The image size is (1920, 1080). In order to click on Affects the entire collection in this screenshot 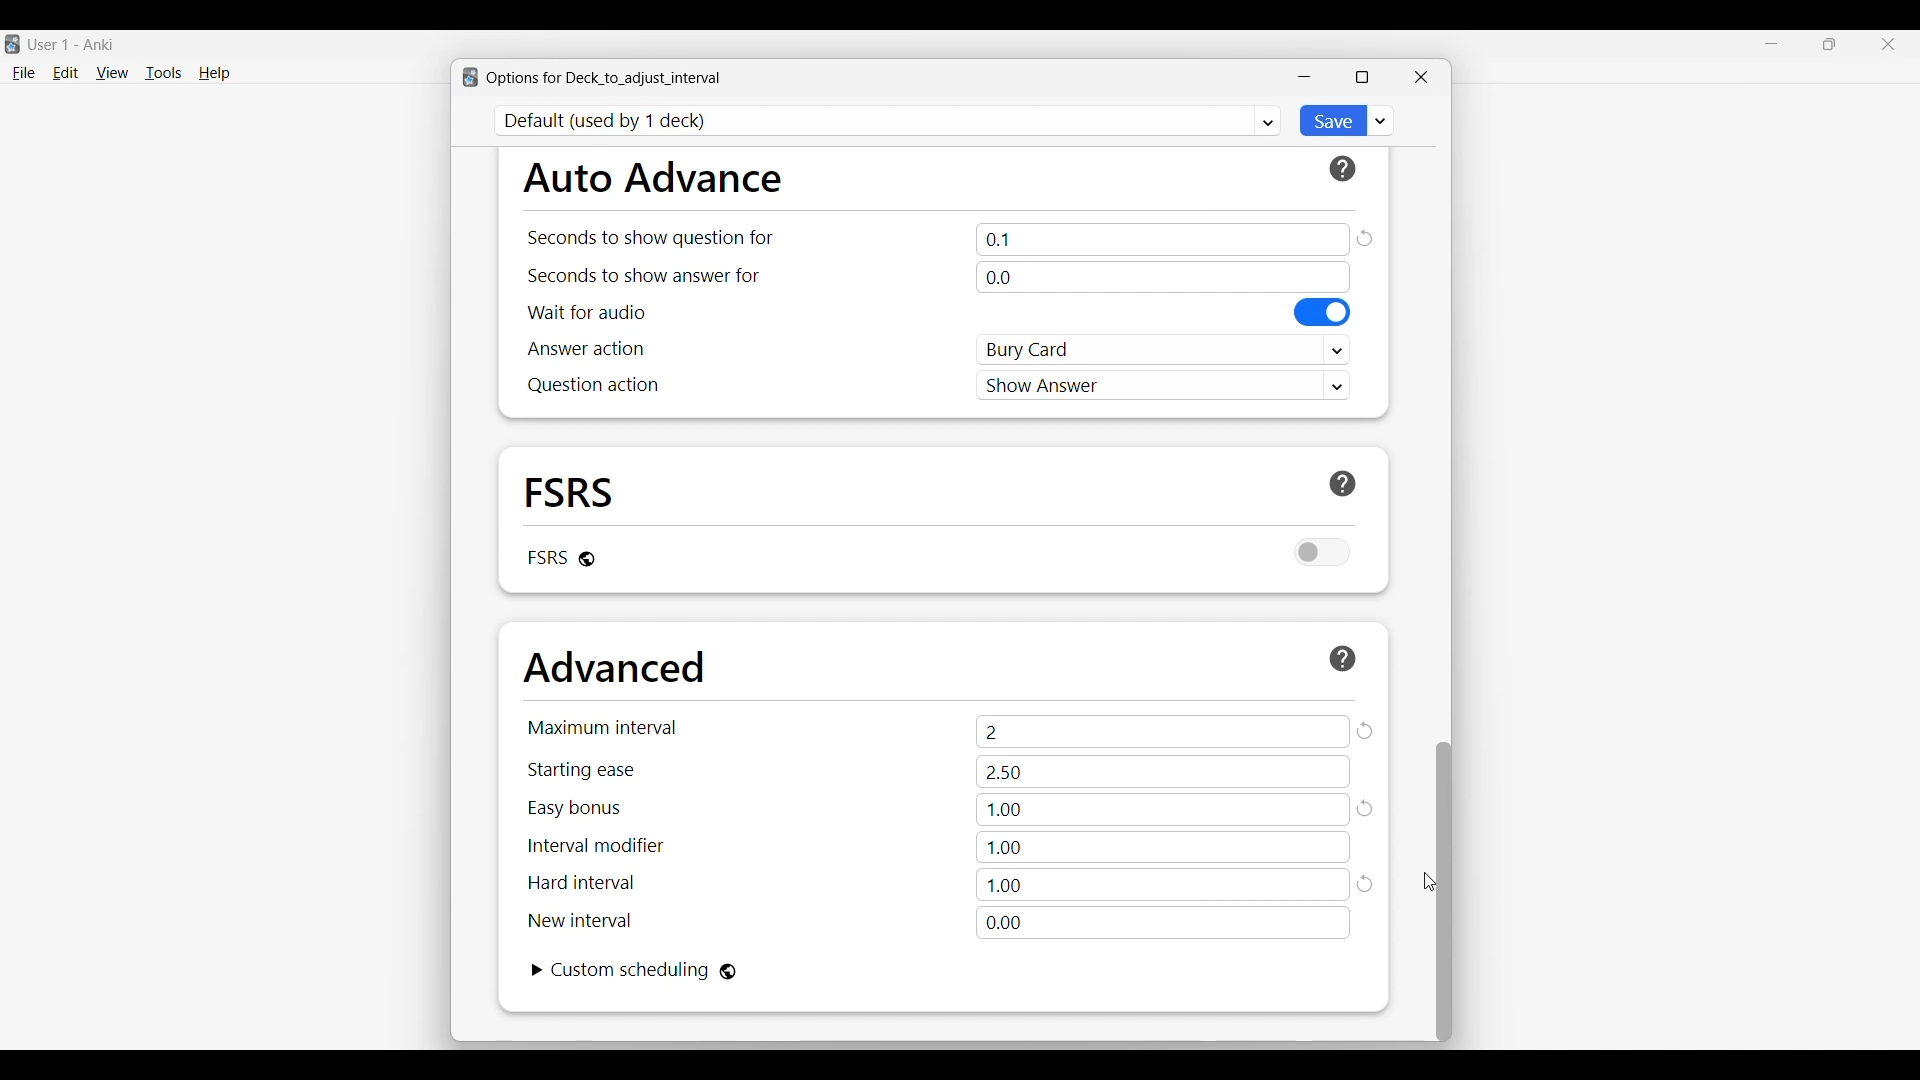, I will do `click(728, 972)`.